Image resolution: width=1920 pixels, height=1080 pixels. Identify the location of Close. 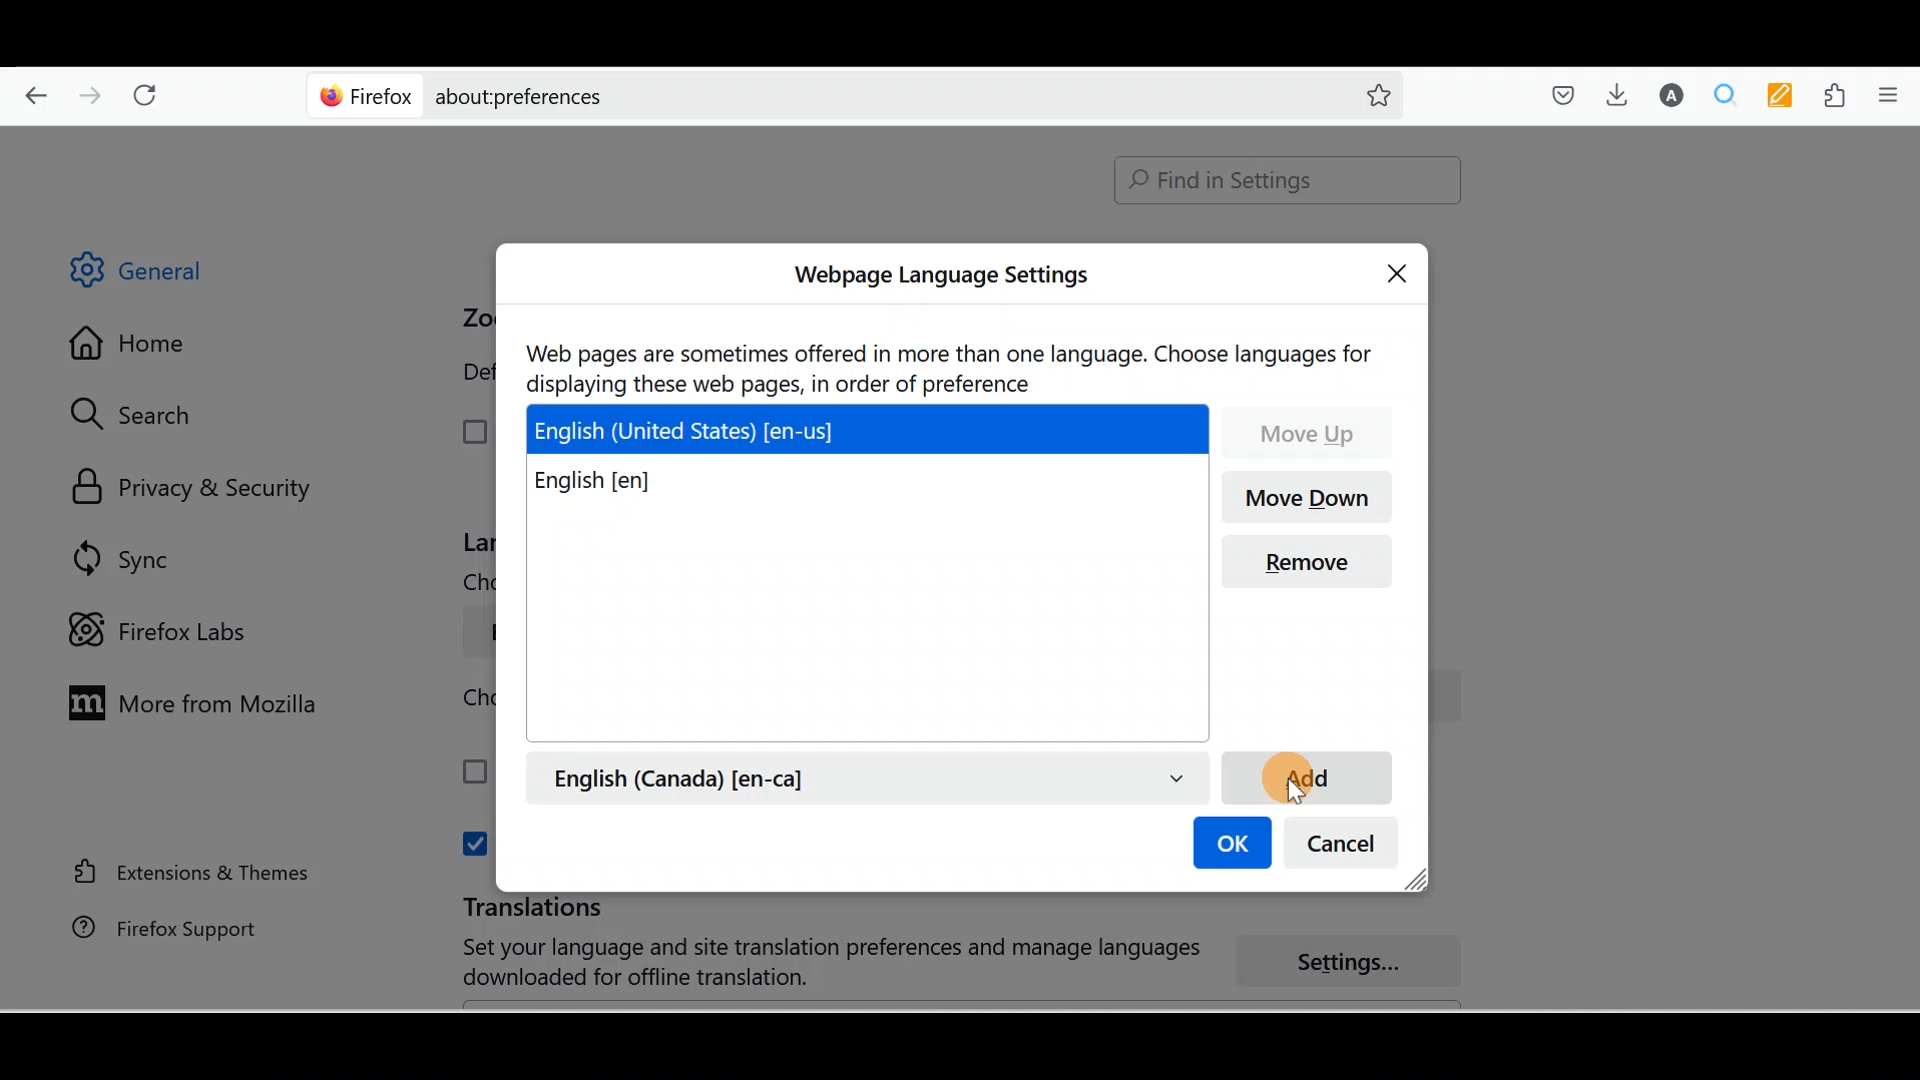
(1402, 270).